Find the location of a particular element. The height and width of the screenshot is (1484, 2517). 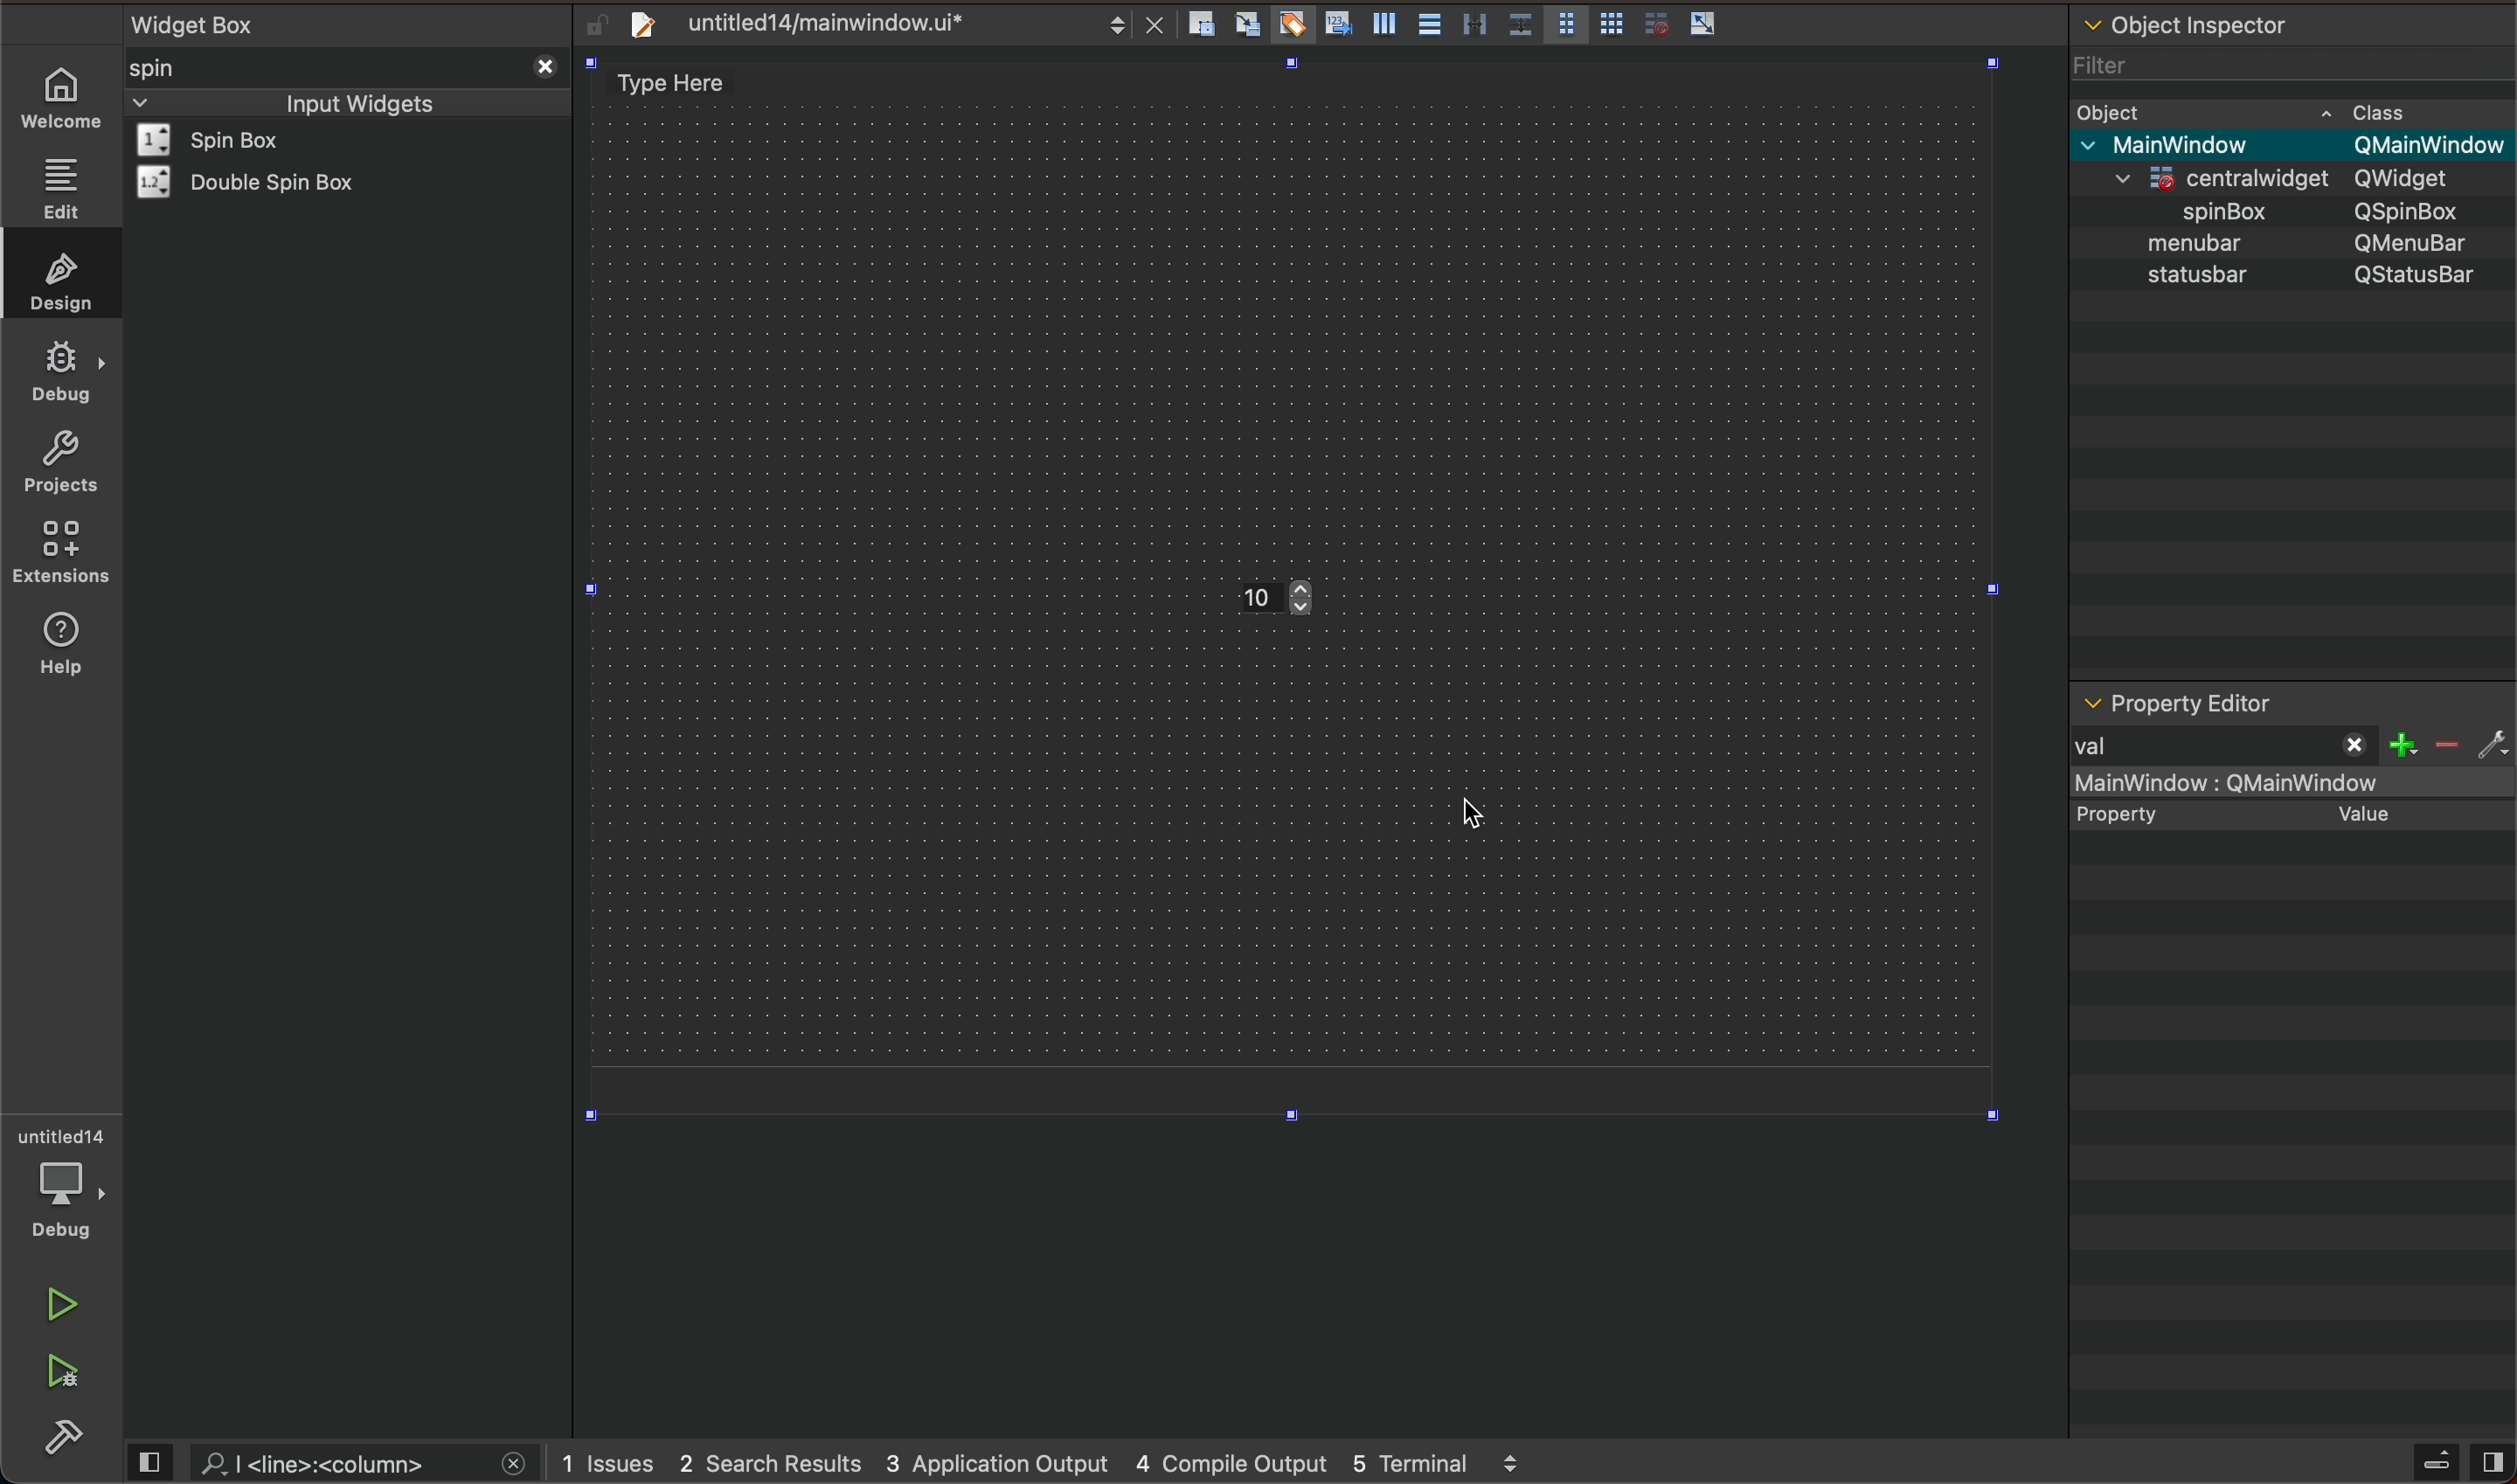

text is located at coordinates (2142, 813).